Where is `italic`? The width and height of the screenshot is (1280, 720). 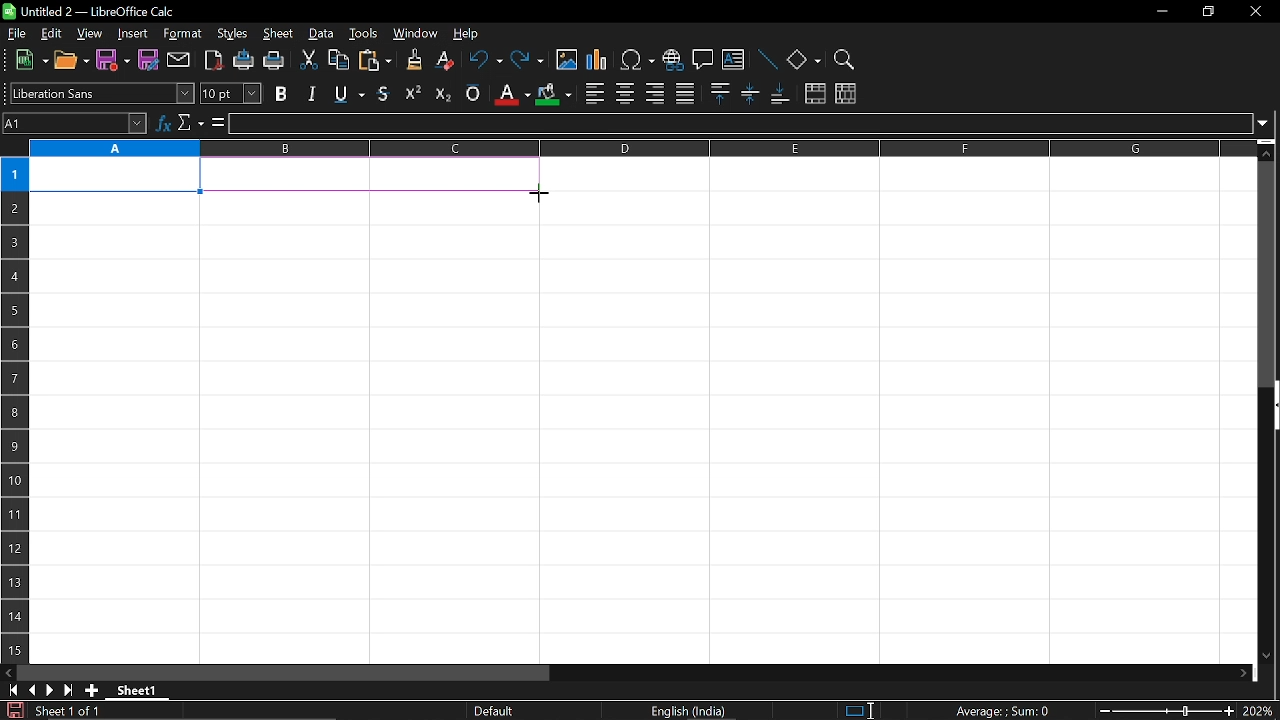
italic is located at coordinates (311, 93).